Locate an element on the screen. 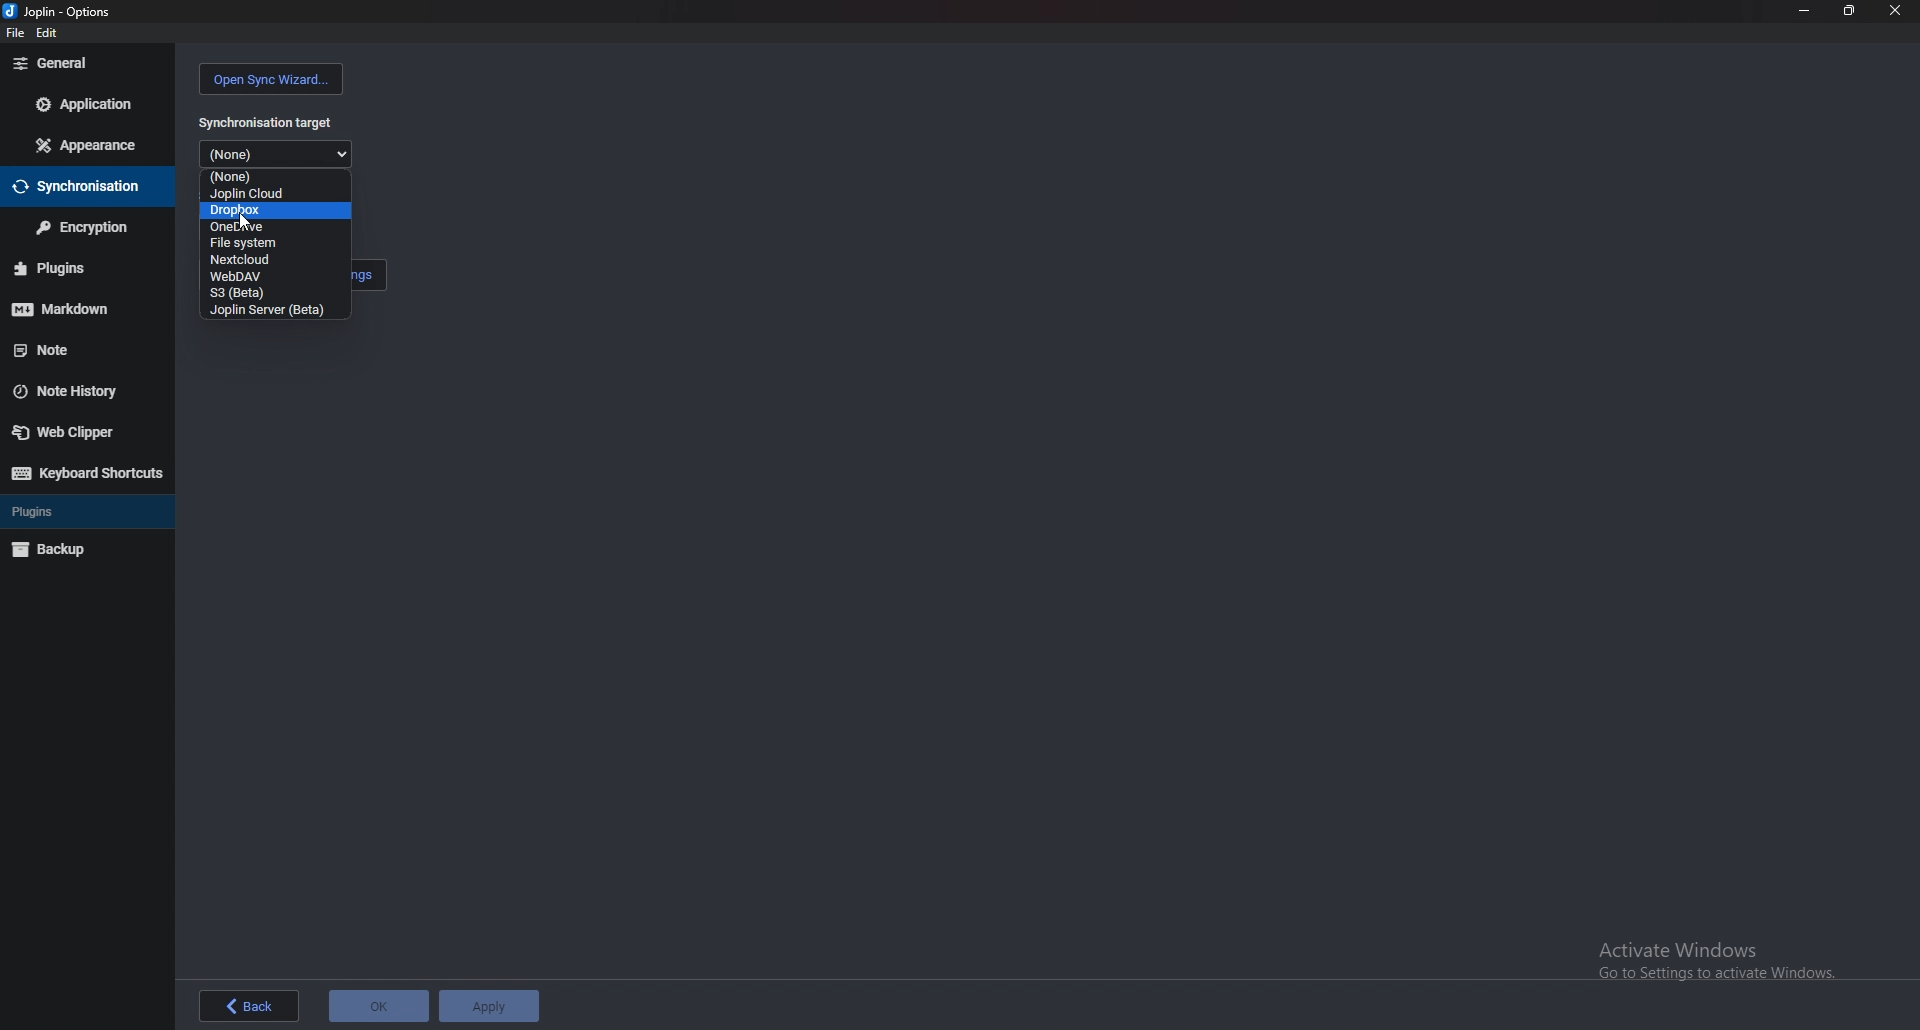 Image resolution: width=1920 pixels, height=1030 pixels. file system is located at coordinates (264, 242).